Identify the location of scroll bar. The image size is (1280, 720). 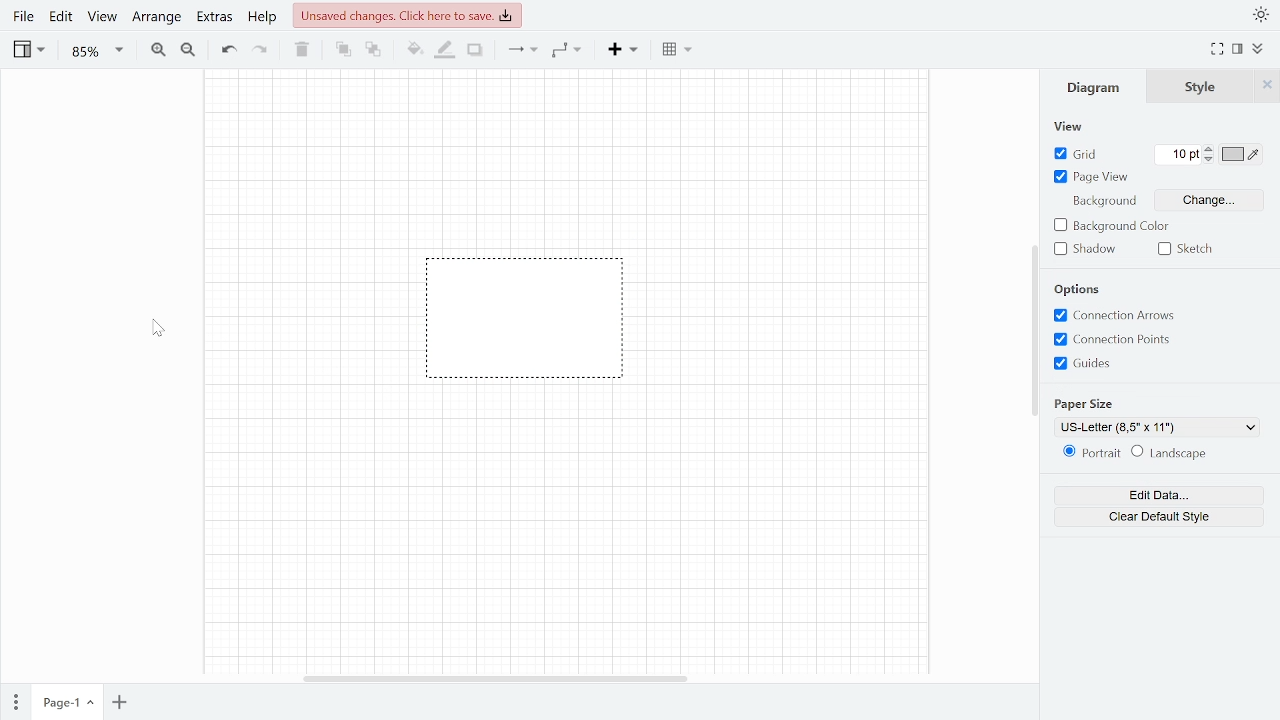
(1033, 325).